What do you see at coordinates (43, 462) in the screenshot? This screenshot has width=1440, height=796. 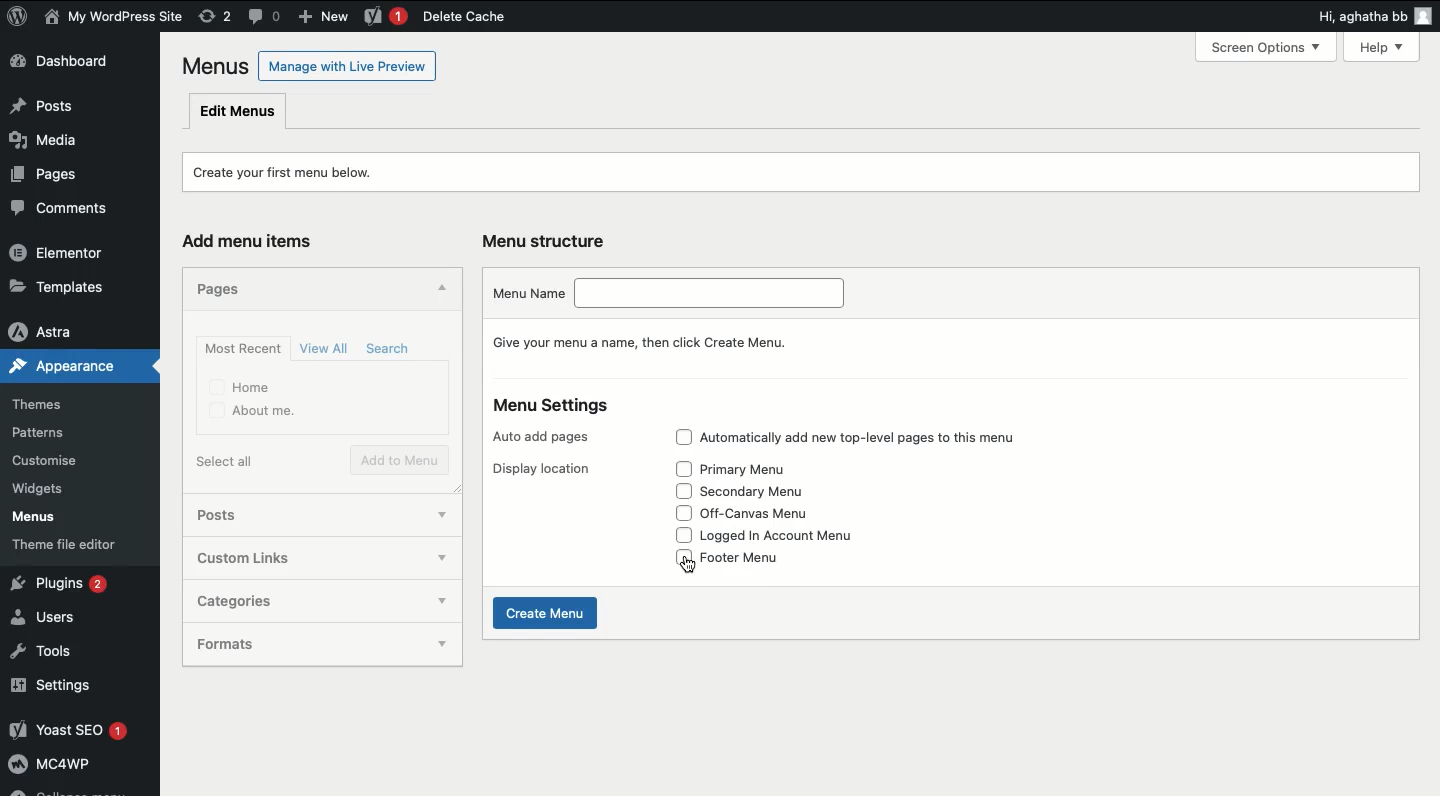 I see `Customise` at bounding box center [43, 462].